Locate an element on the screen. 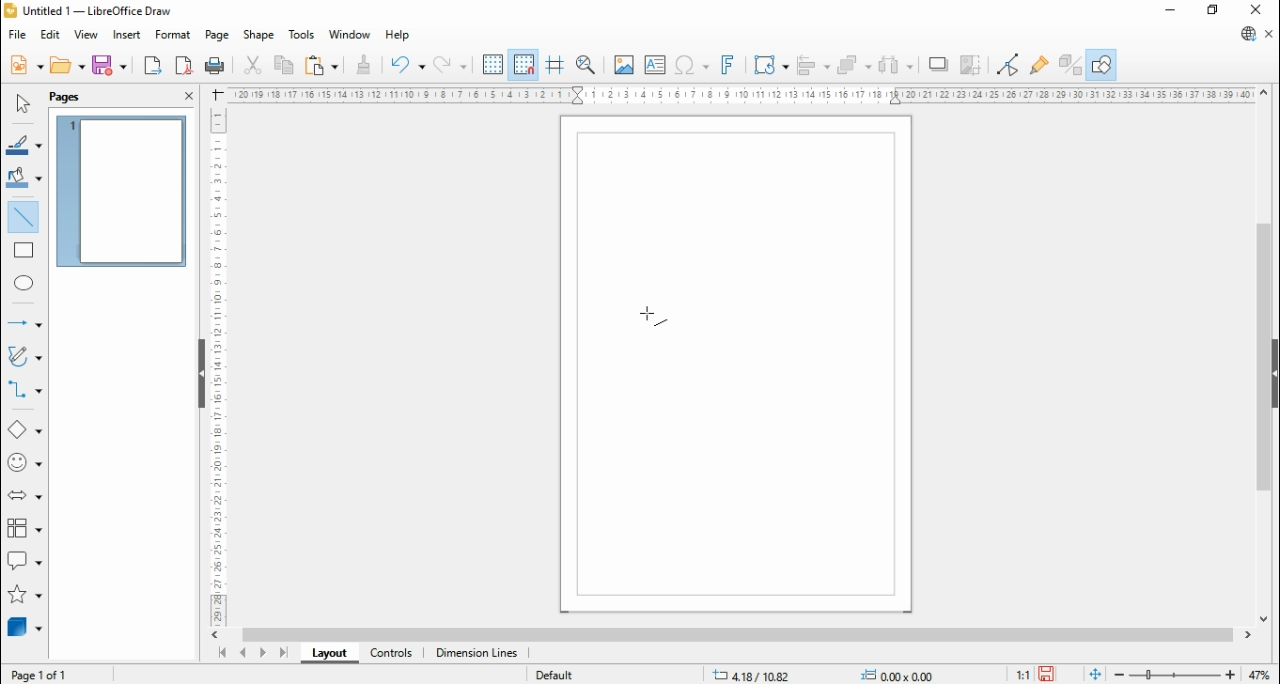 The width and height of the screenshot is (1280, 684). scroll bar is located at coordinates (1262, 357).